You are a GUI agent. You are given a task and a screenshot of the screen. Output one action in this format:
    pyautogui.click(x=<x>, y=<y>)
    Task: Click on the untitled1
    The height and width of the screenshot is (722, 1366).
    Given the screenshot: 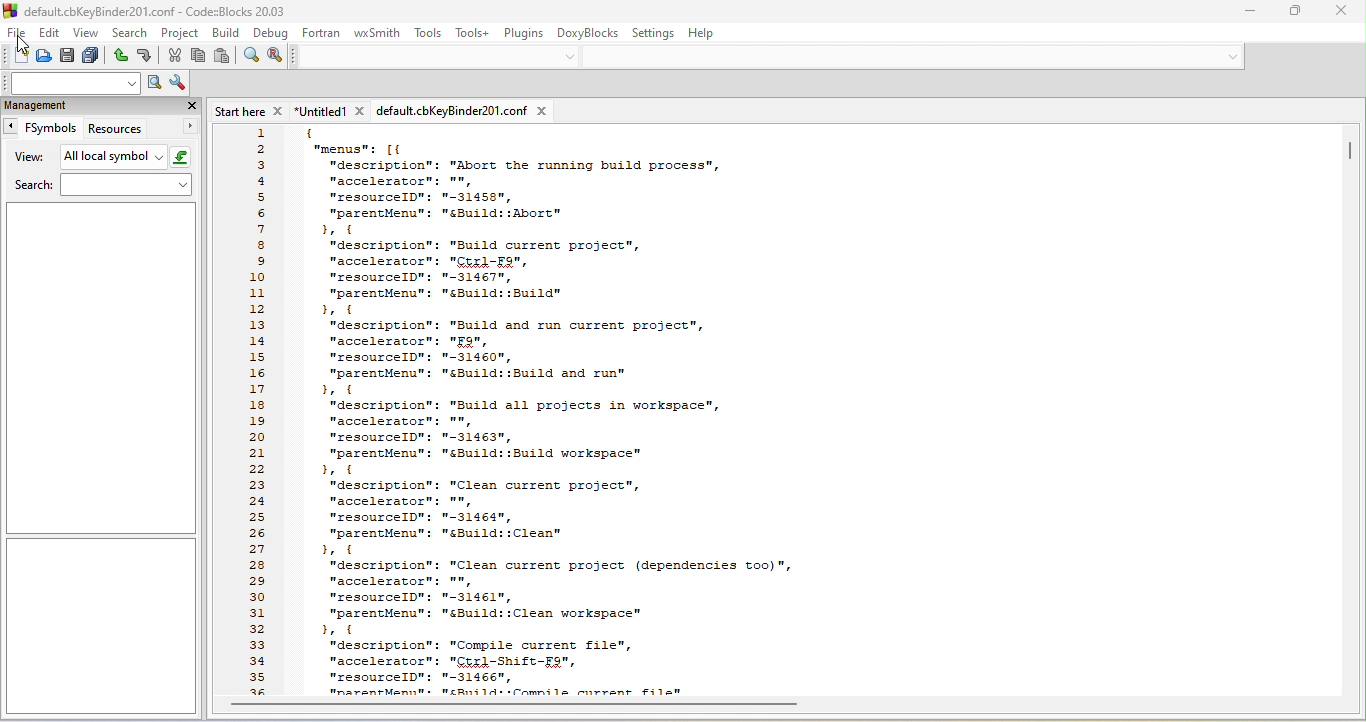 What is the action you would take?
    pyautogui.click(x=331, y=111)
    